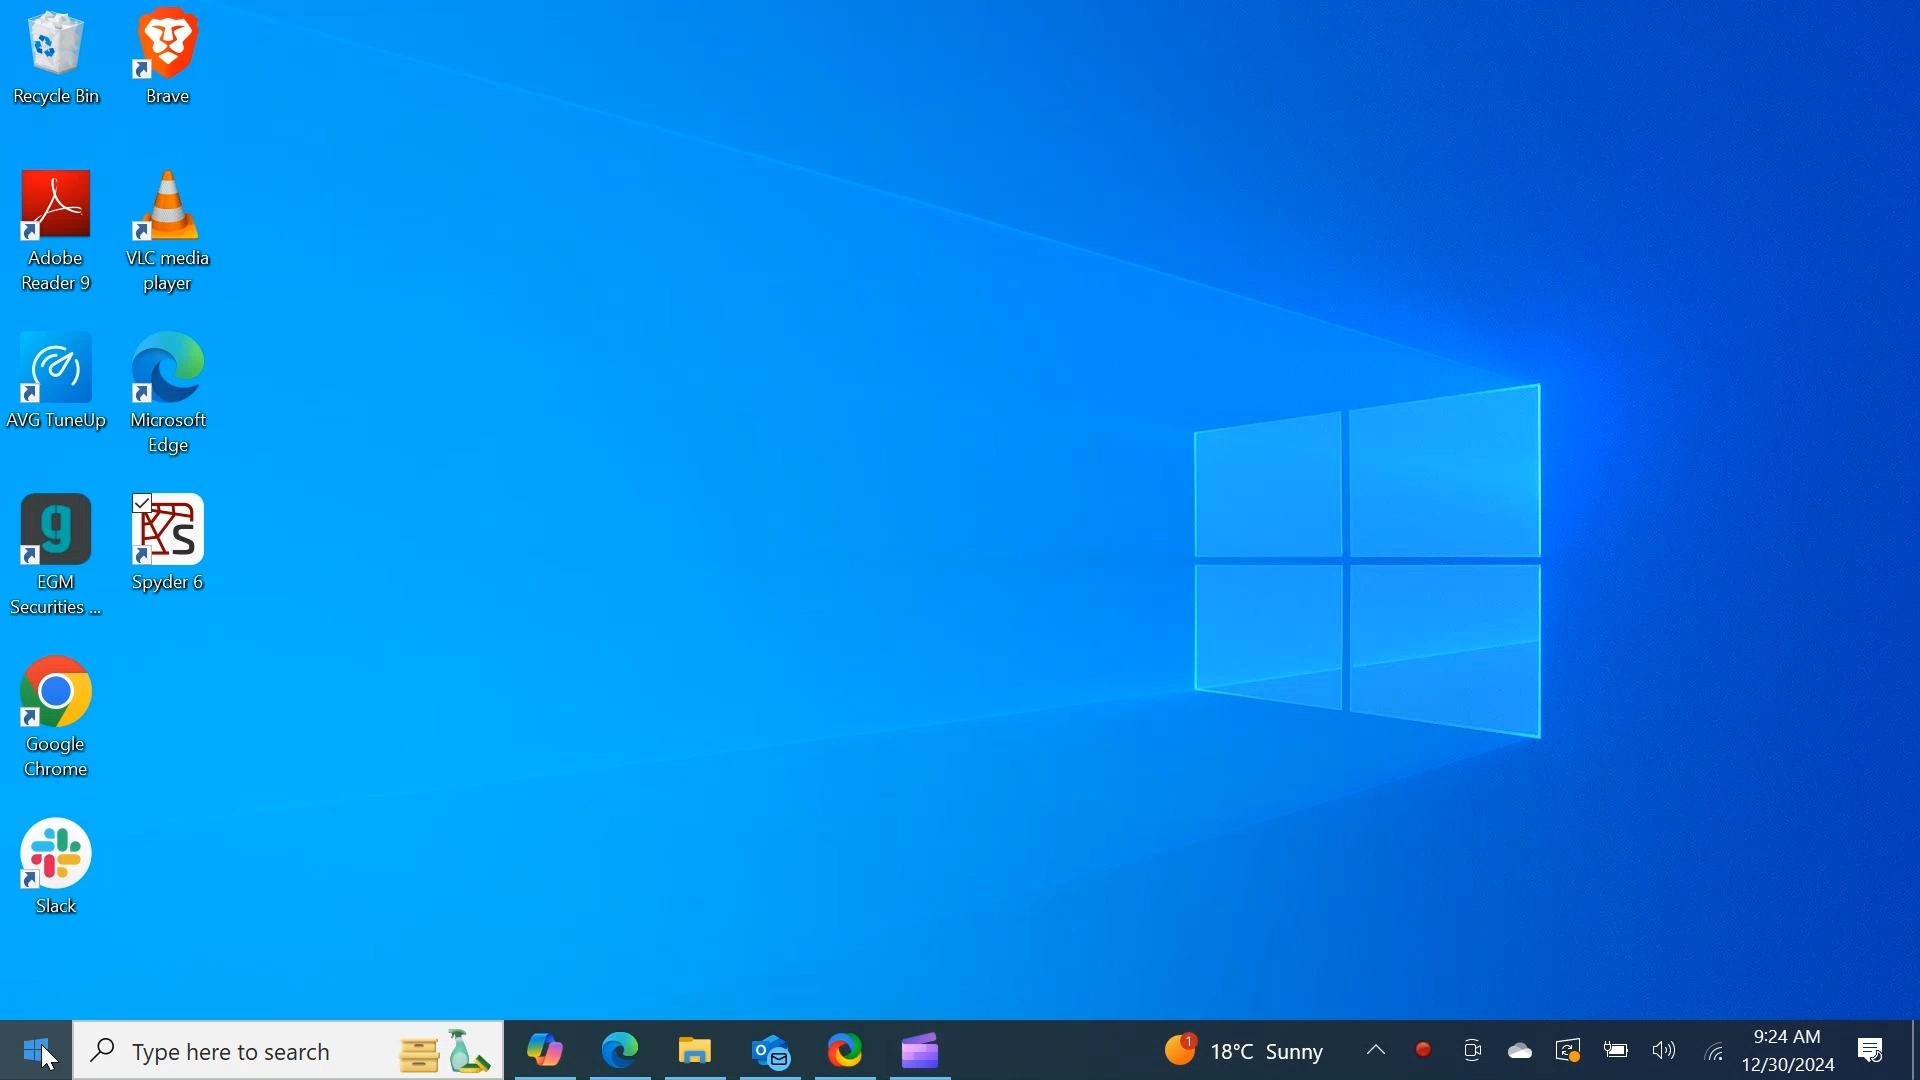  I want to click on Google Chrome Desktop Icon, so click(58, 719).